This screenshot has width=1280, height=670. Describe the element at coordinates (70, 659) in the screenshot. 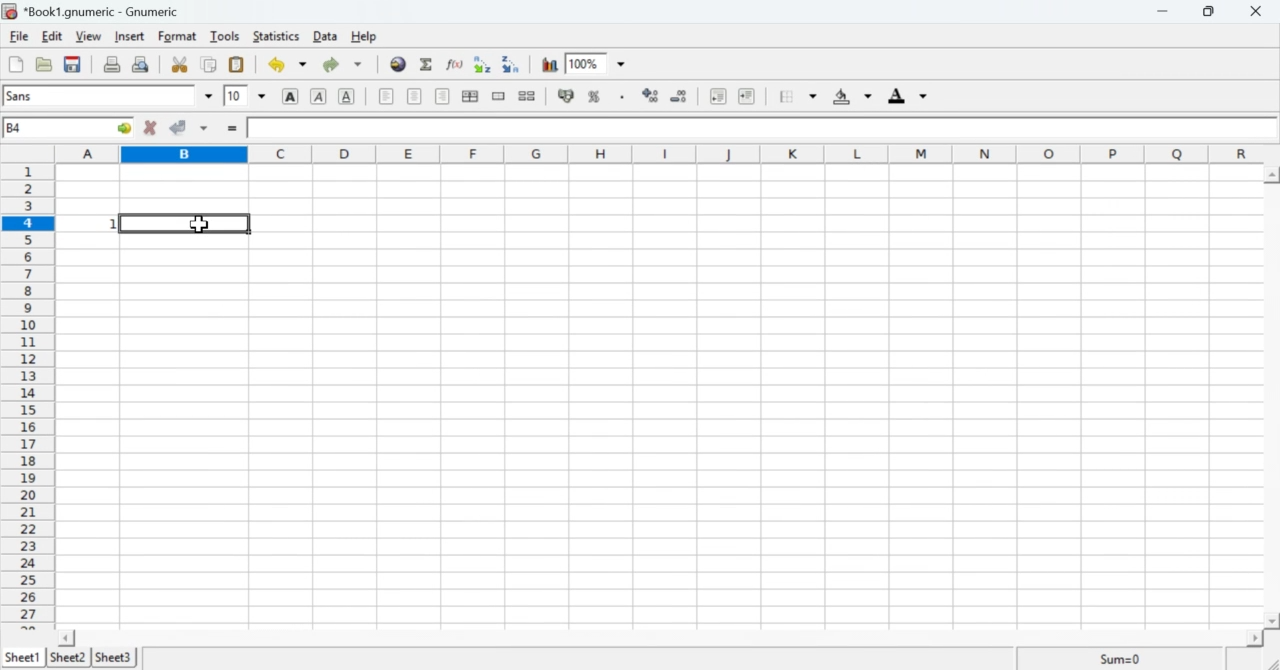

I see `Sheet 2` at that location.